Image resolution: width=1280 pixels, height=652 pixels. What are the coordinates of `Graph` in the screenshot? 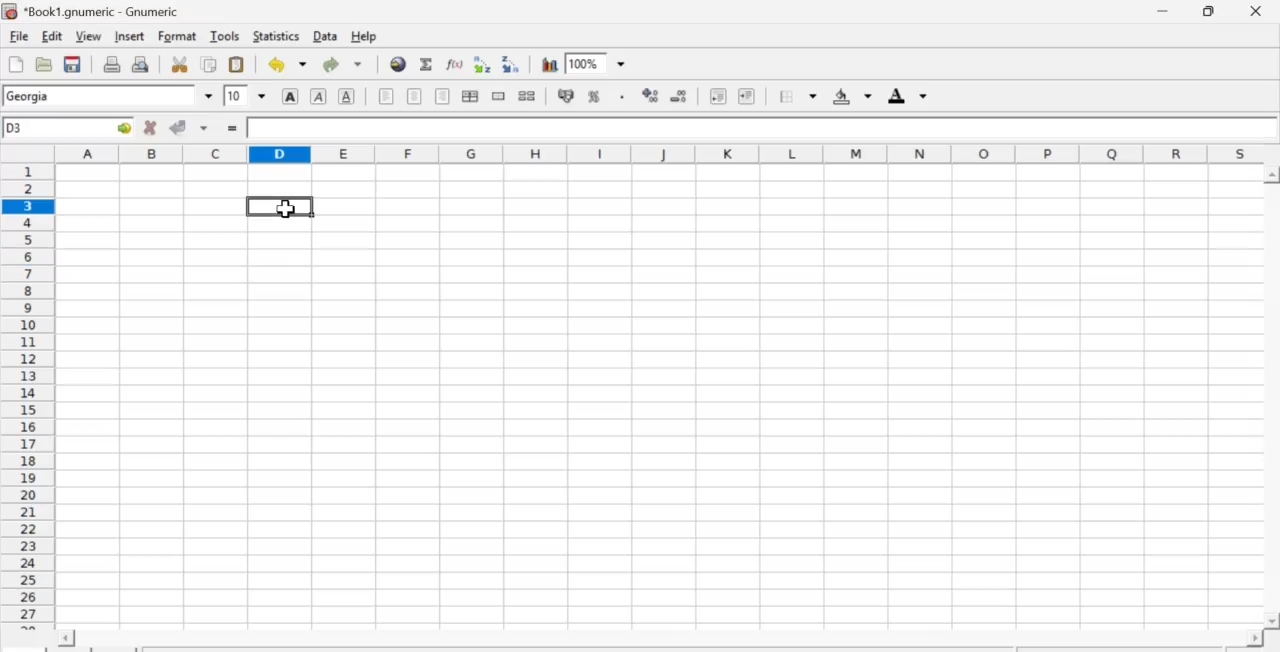 It's located at (550, 63).